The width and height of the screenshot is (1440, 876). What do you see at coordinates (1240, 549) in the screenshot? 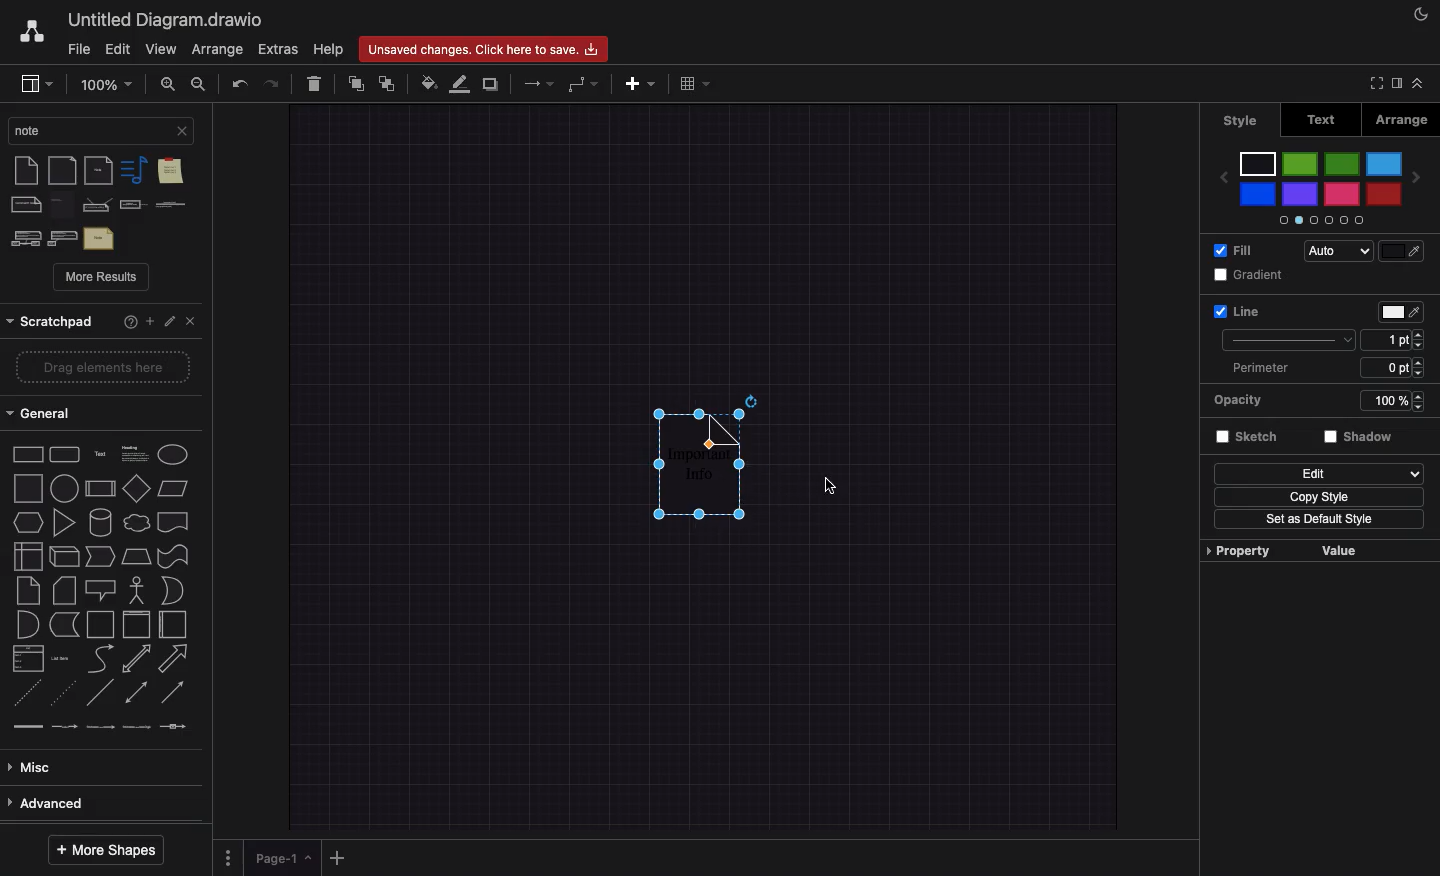
I see `Property ` at bounding box center [1240, 549].